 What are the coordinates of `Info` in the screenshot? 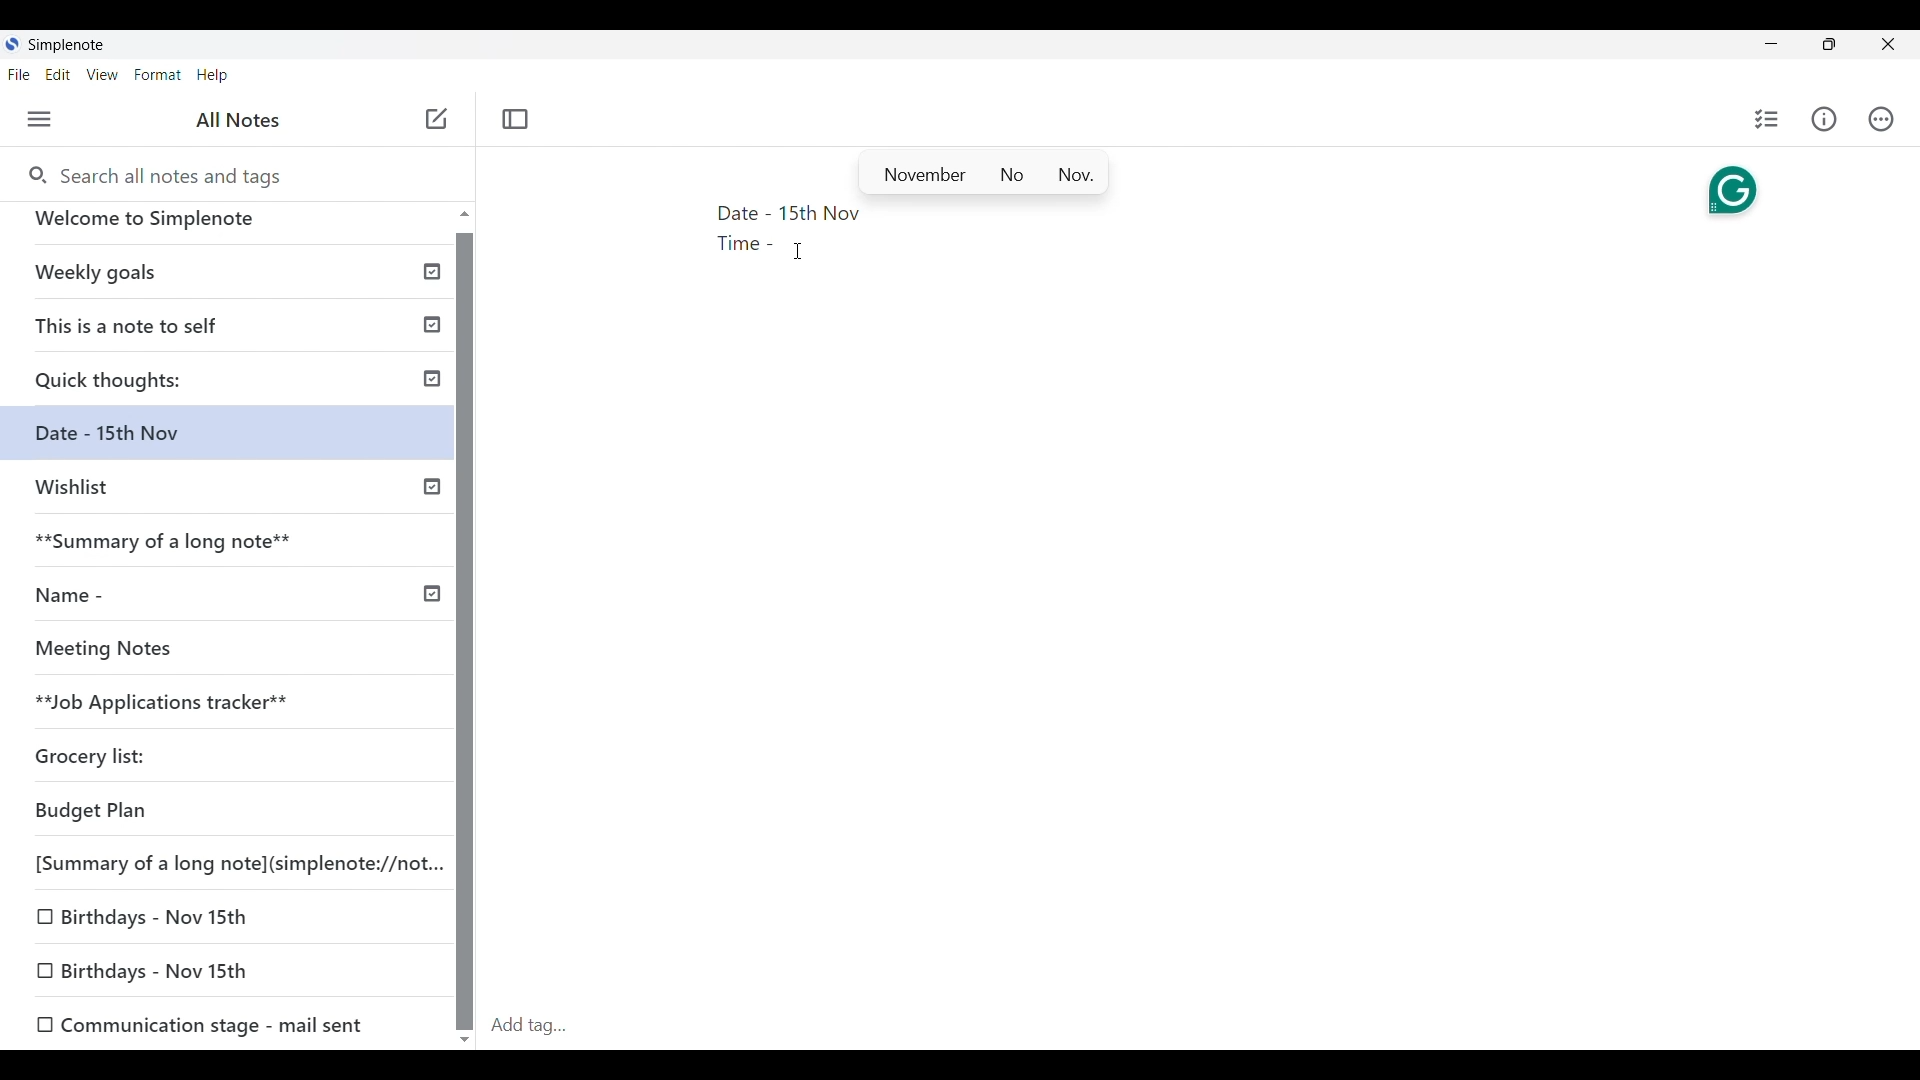 It's located at (1824, 119).